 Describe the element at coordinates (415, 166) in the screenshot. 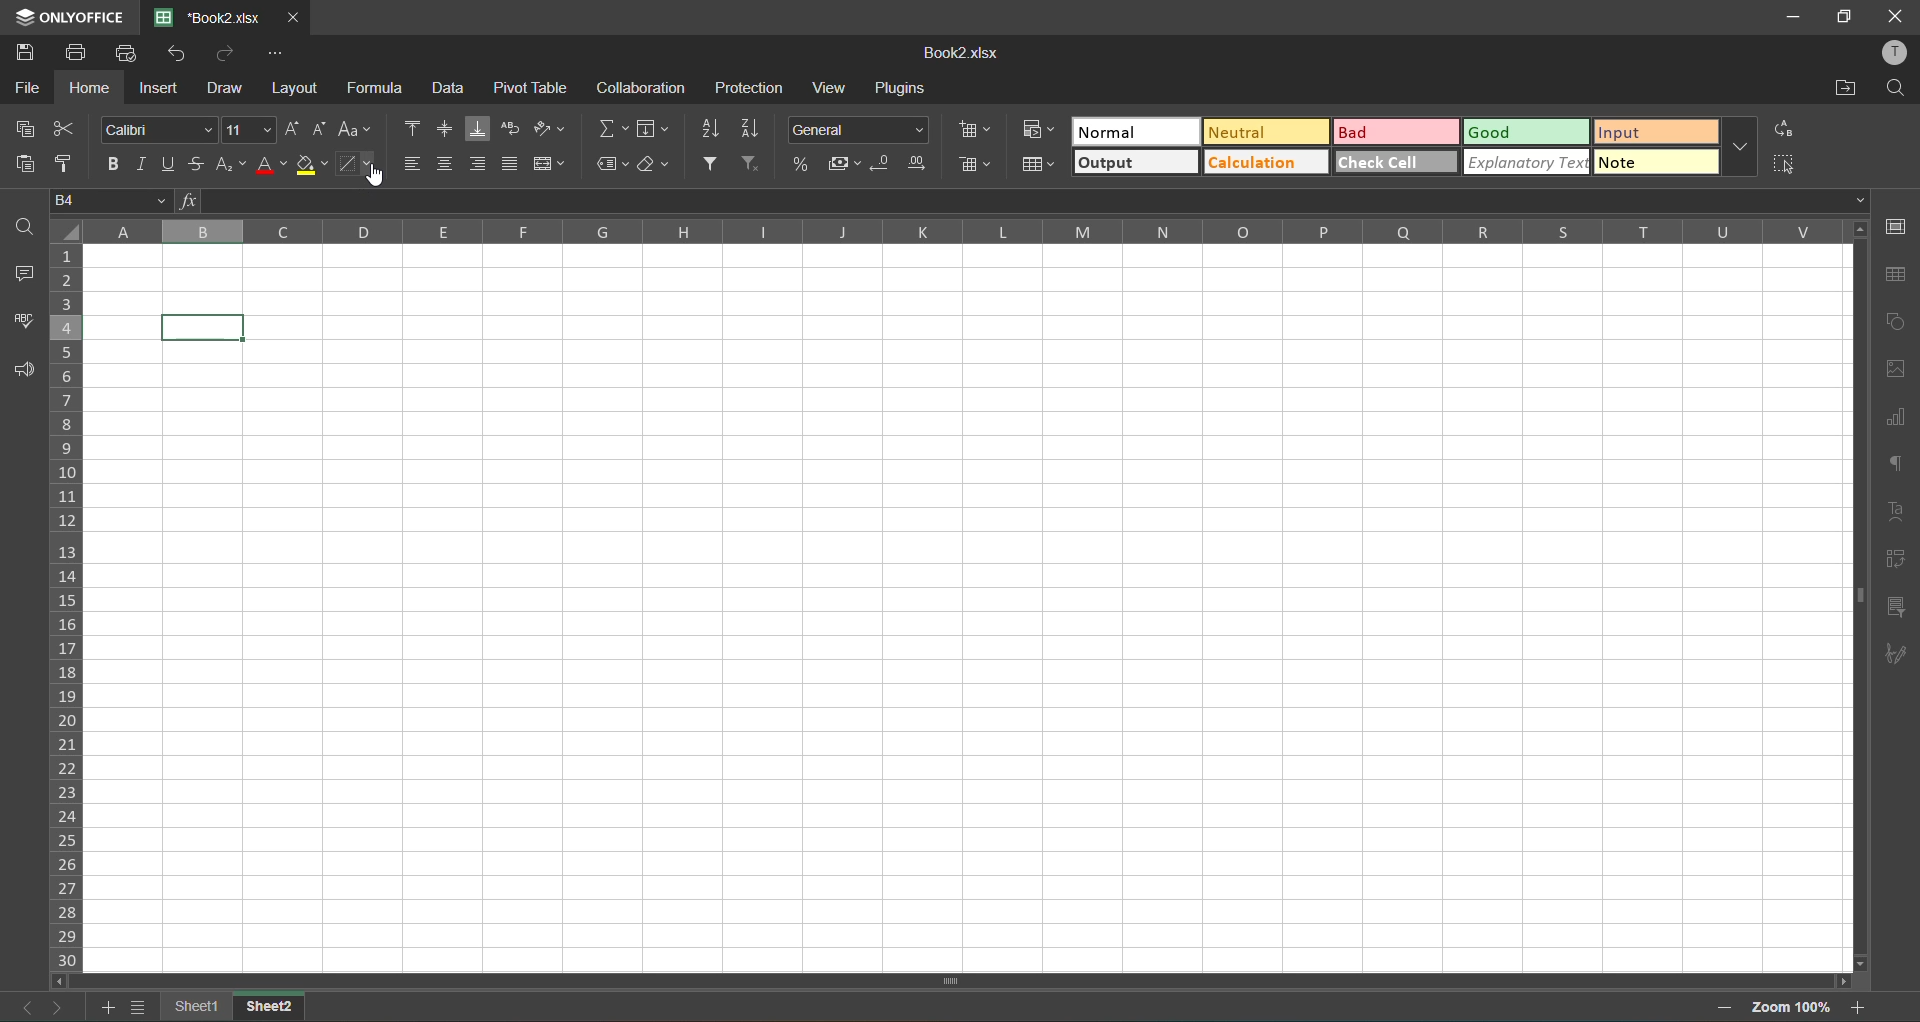

I see `align left` at that location.